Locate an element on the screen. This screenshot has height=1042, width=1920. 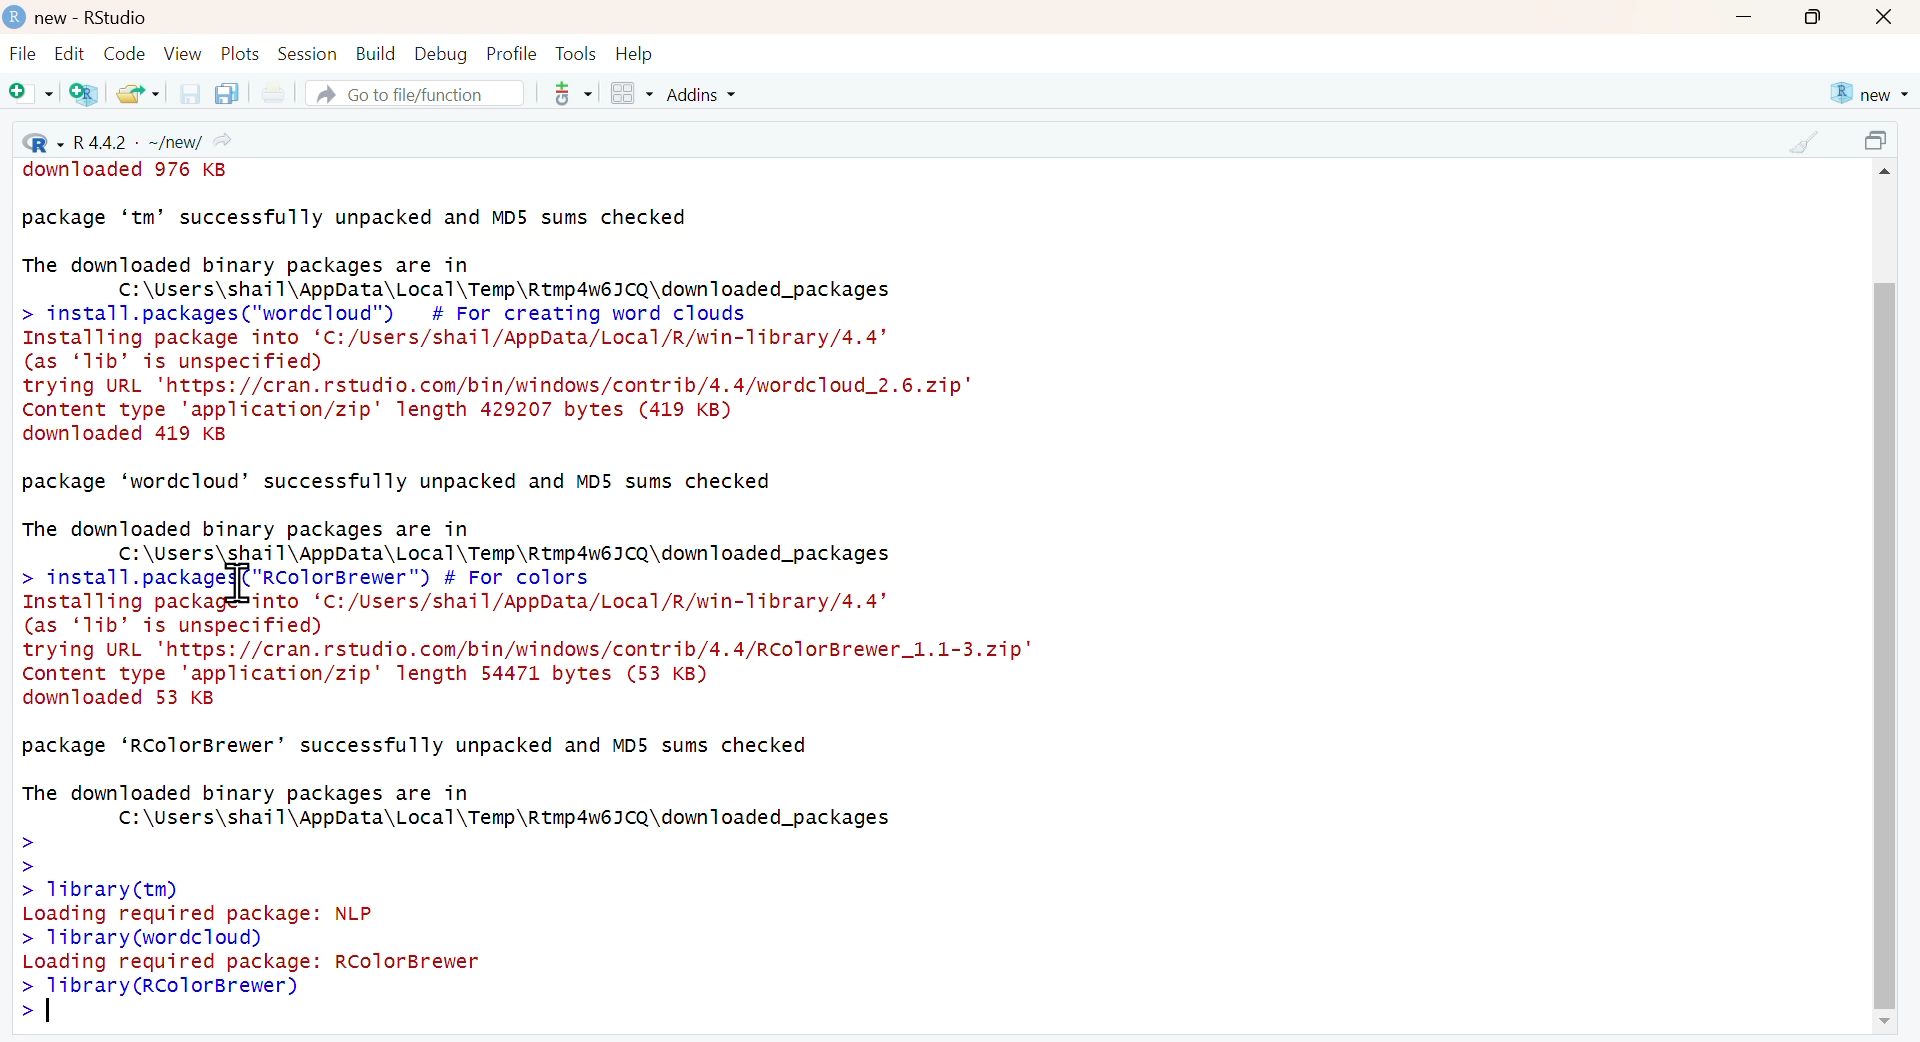
The downloaded binary packages are in
C:\Users\shail\AppData\Local\Temp\Rtmp4w6ICQ\downloaded_packages is located at coordinates (456, 538).